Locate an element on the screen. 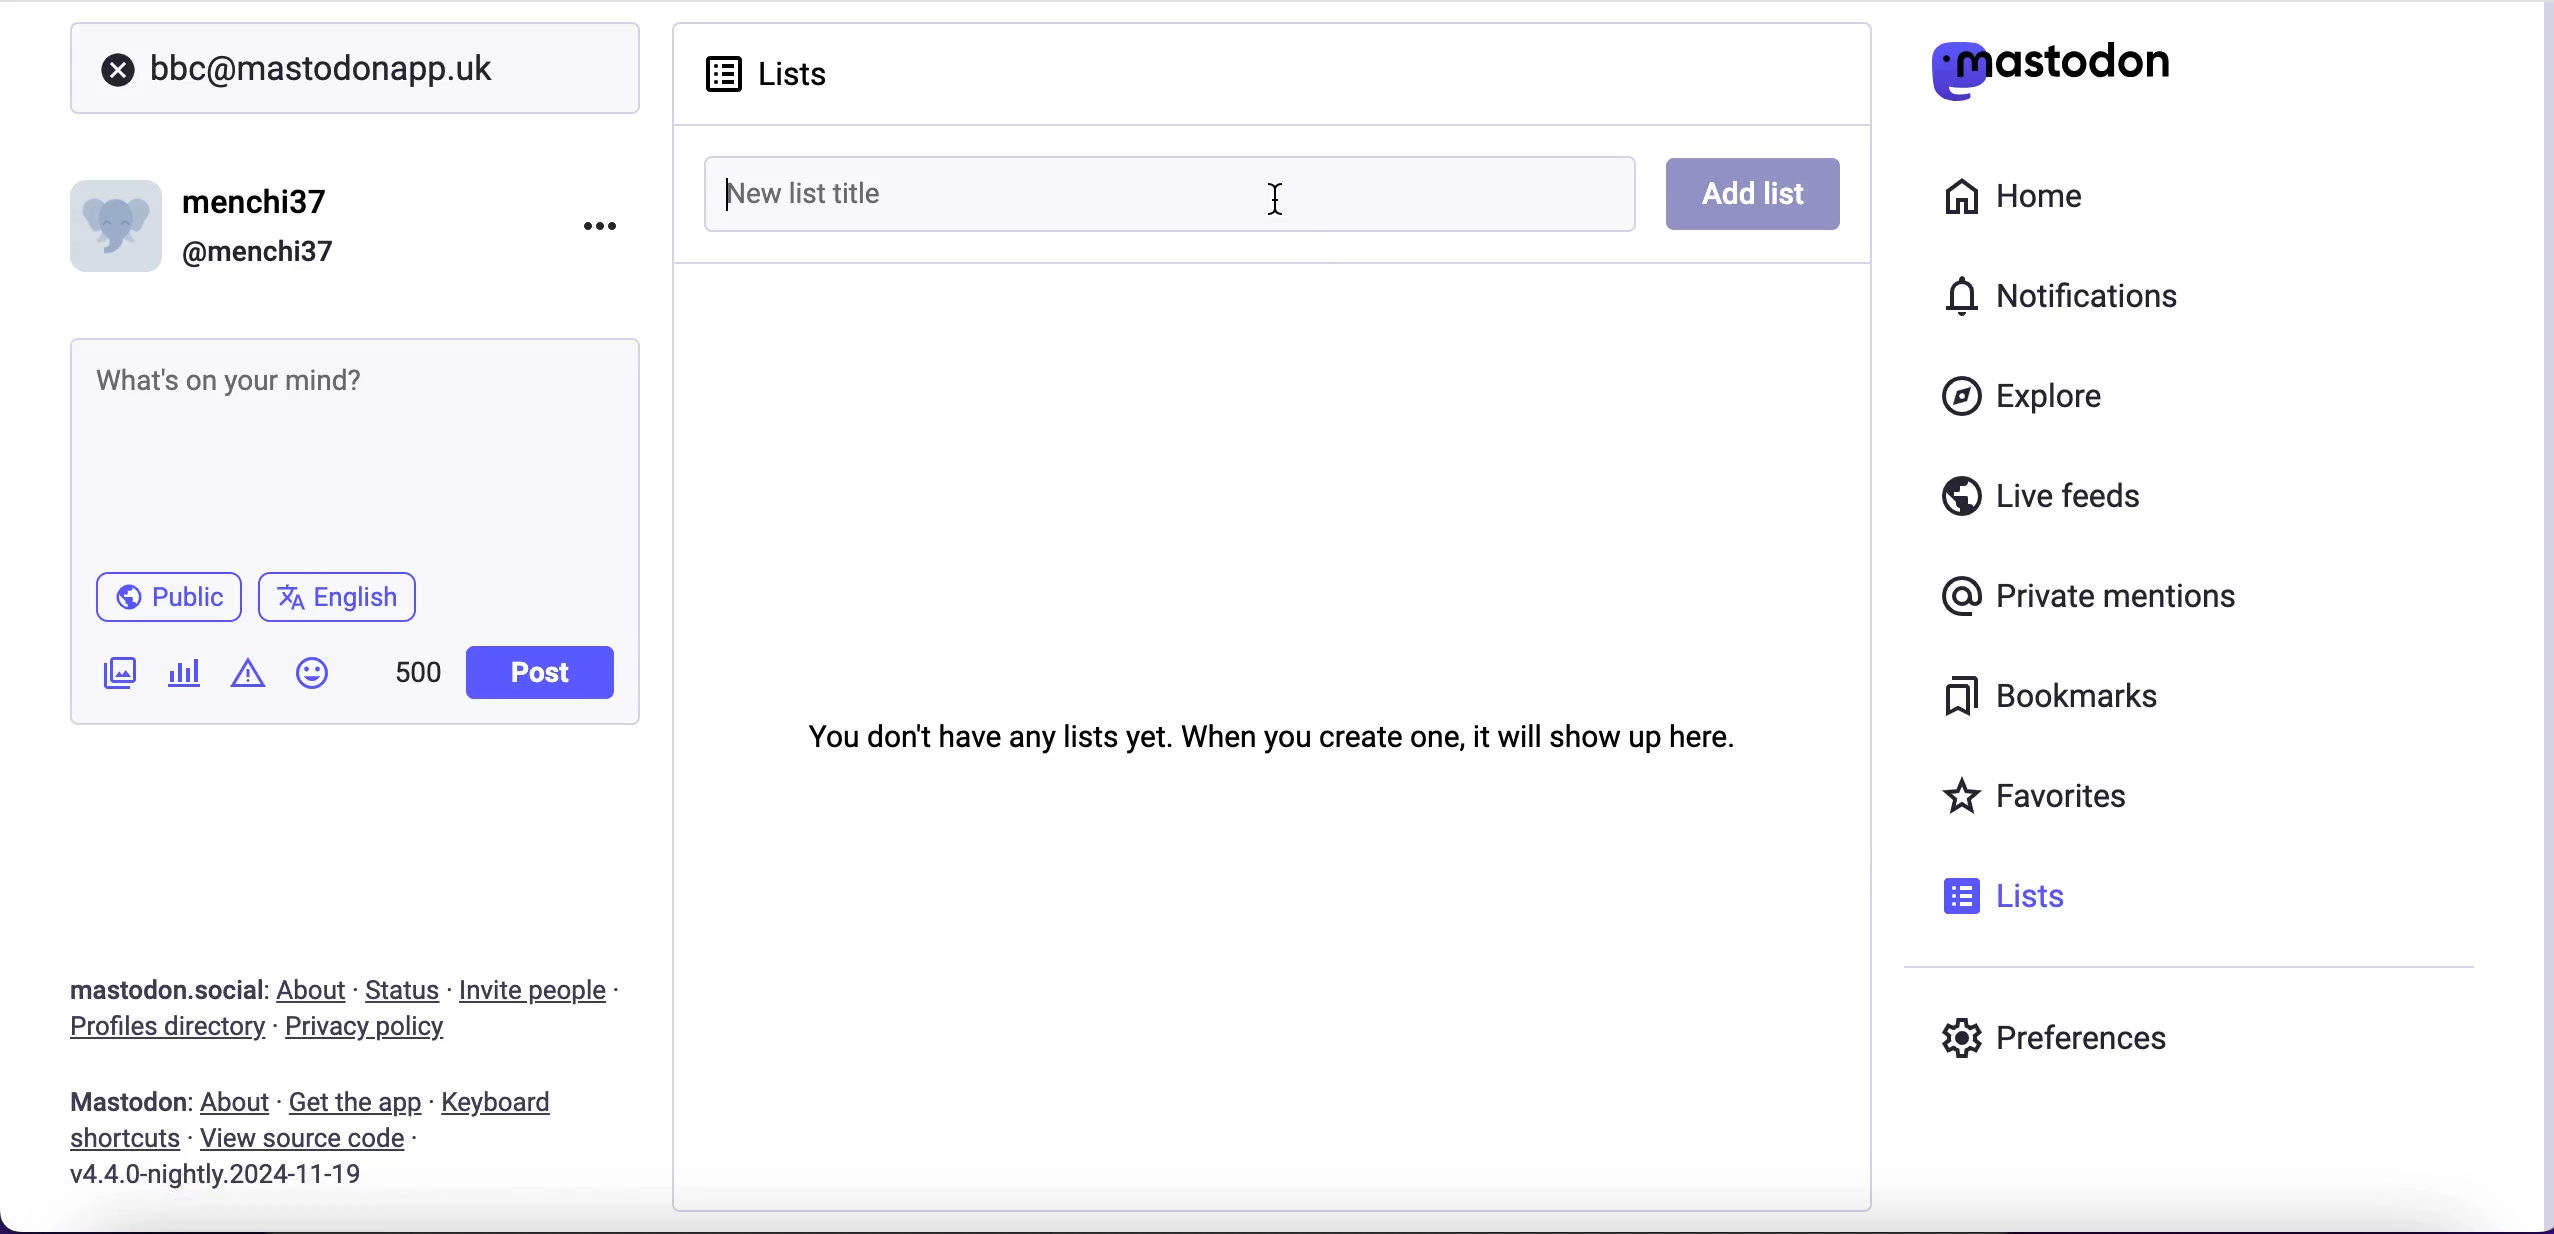 Image resolution: width=2554 pixels, height=1234 pixels. lists is located at coordinates (789, 74).